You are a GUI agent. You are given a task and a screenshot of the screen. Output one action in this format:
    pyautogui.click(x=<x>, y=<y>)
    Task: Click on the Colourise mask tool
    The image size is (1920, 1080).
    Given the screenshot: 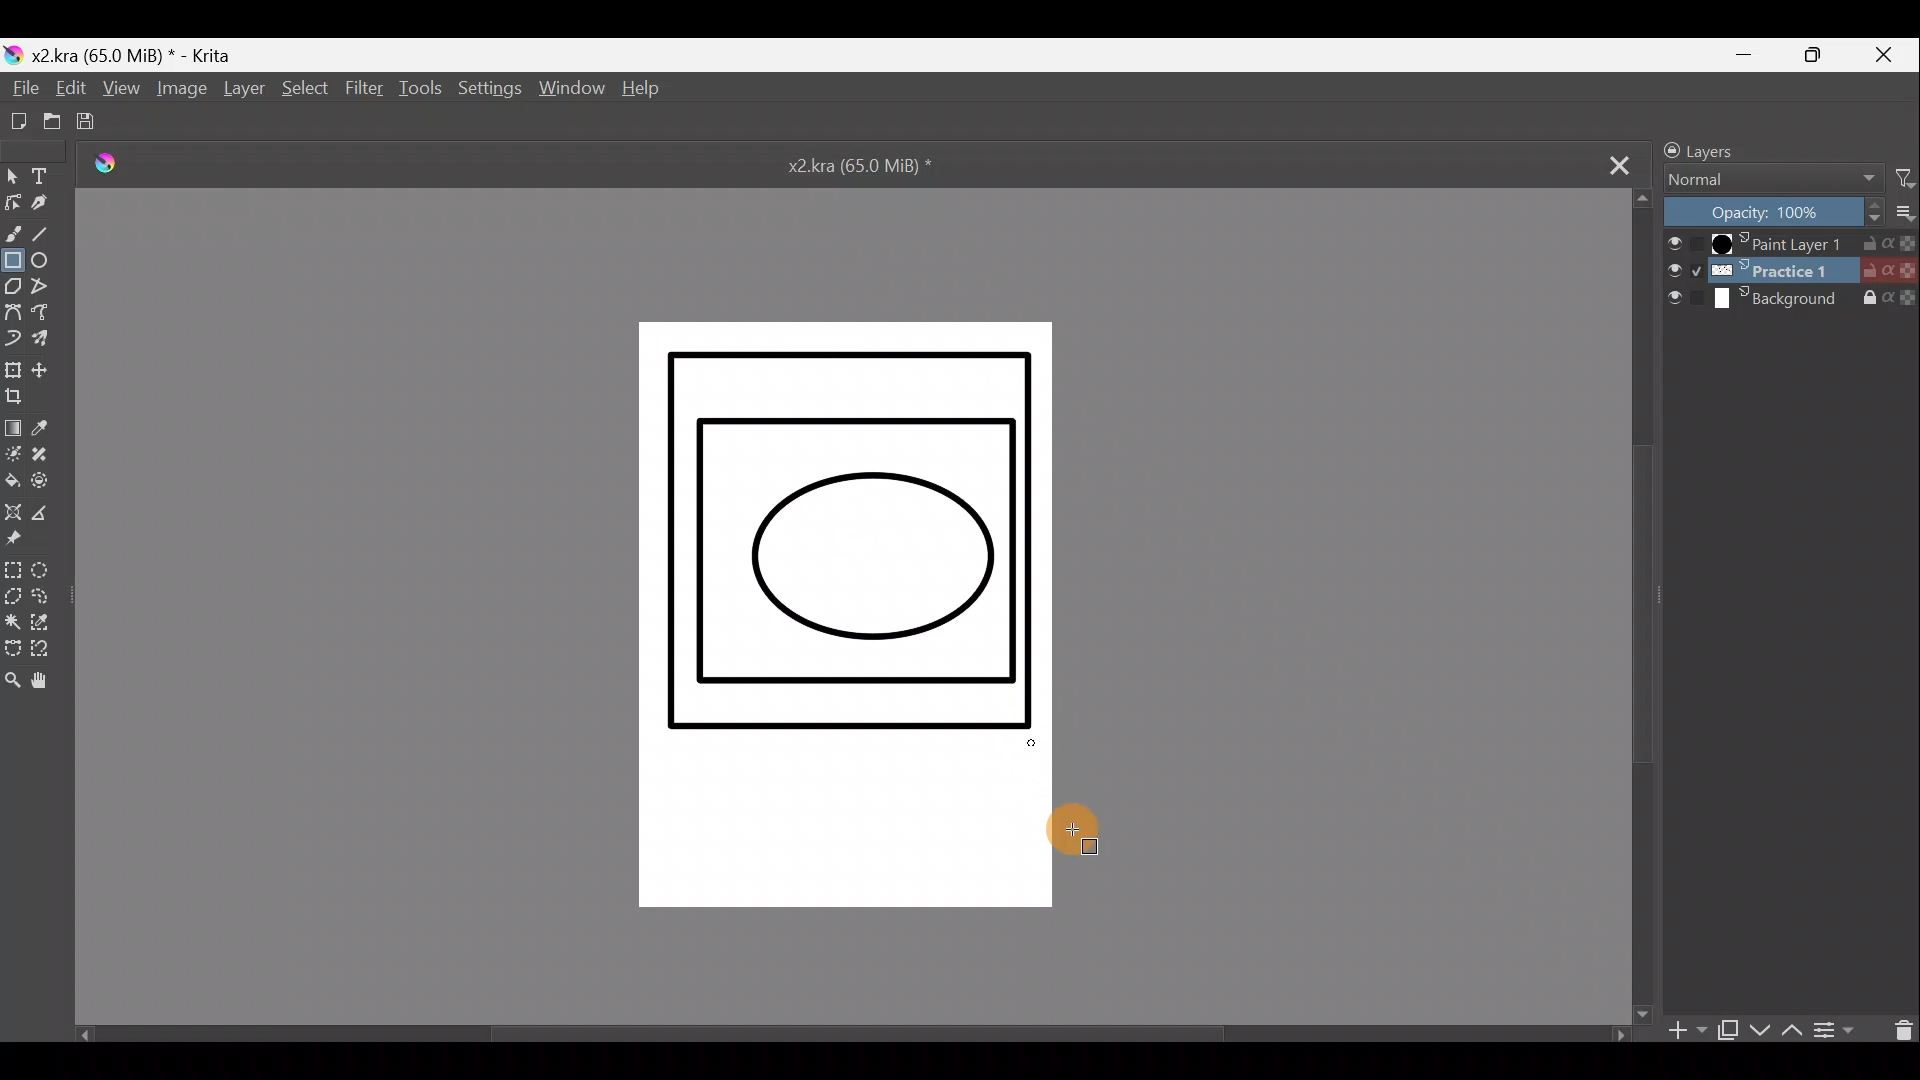 What is the action you would take?
    pyautogui.click(x=12, y=454)
    